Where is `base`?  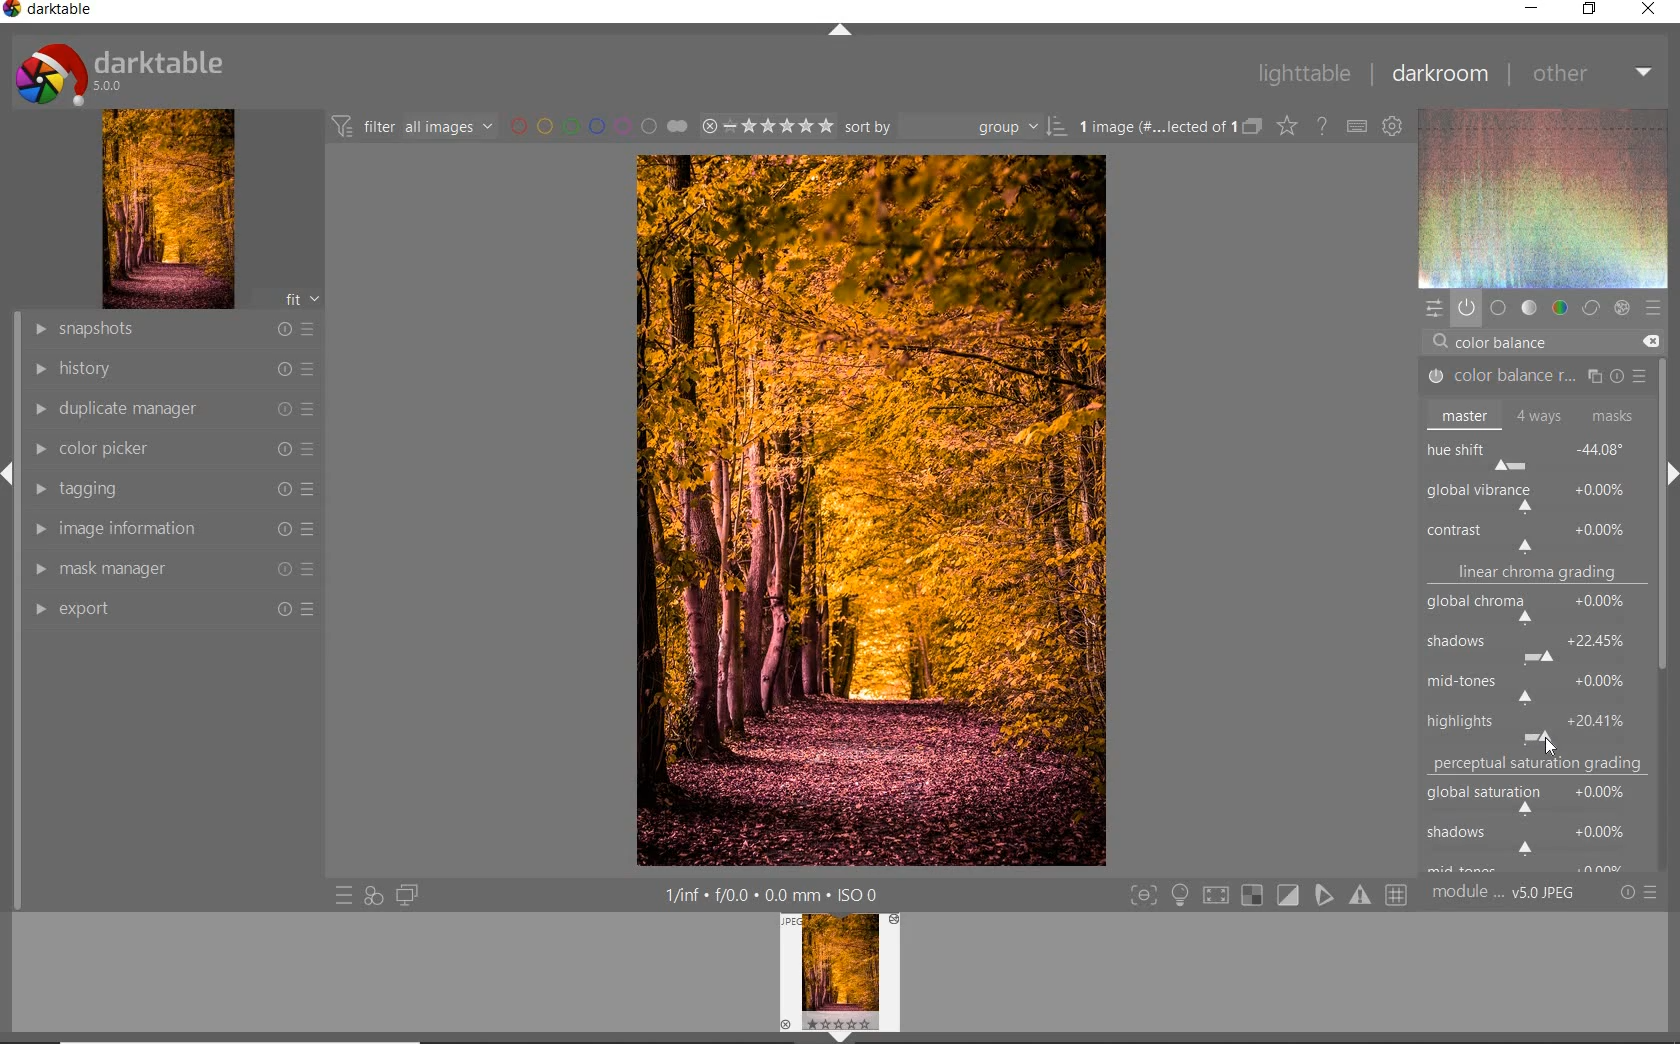 base is located at coordinates (1498, 308).